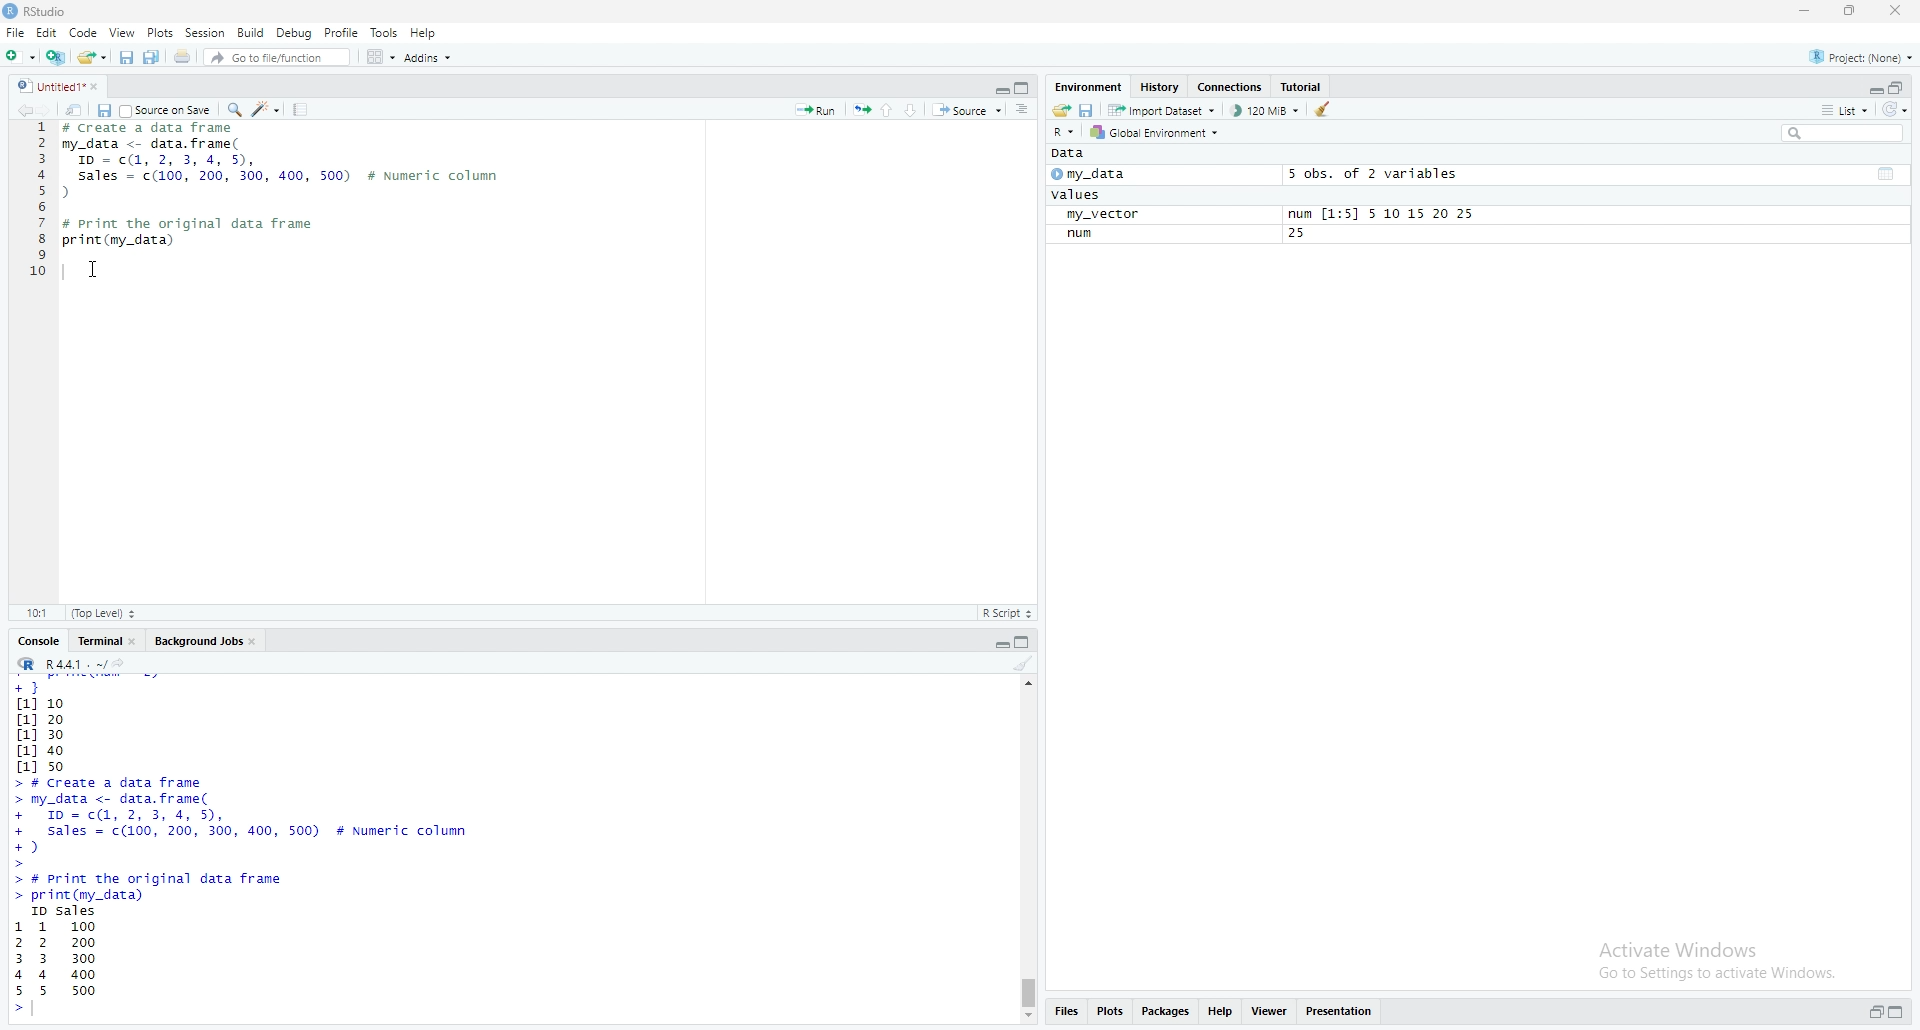 The height and width of the screenshot is (1030, 1920). What do you see at coordinates (1112, 1015) in the screenshot?
I see `plots` at bounding box center [1112, 1015].